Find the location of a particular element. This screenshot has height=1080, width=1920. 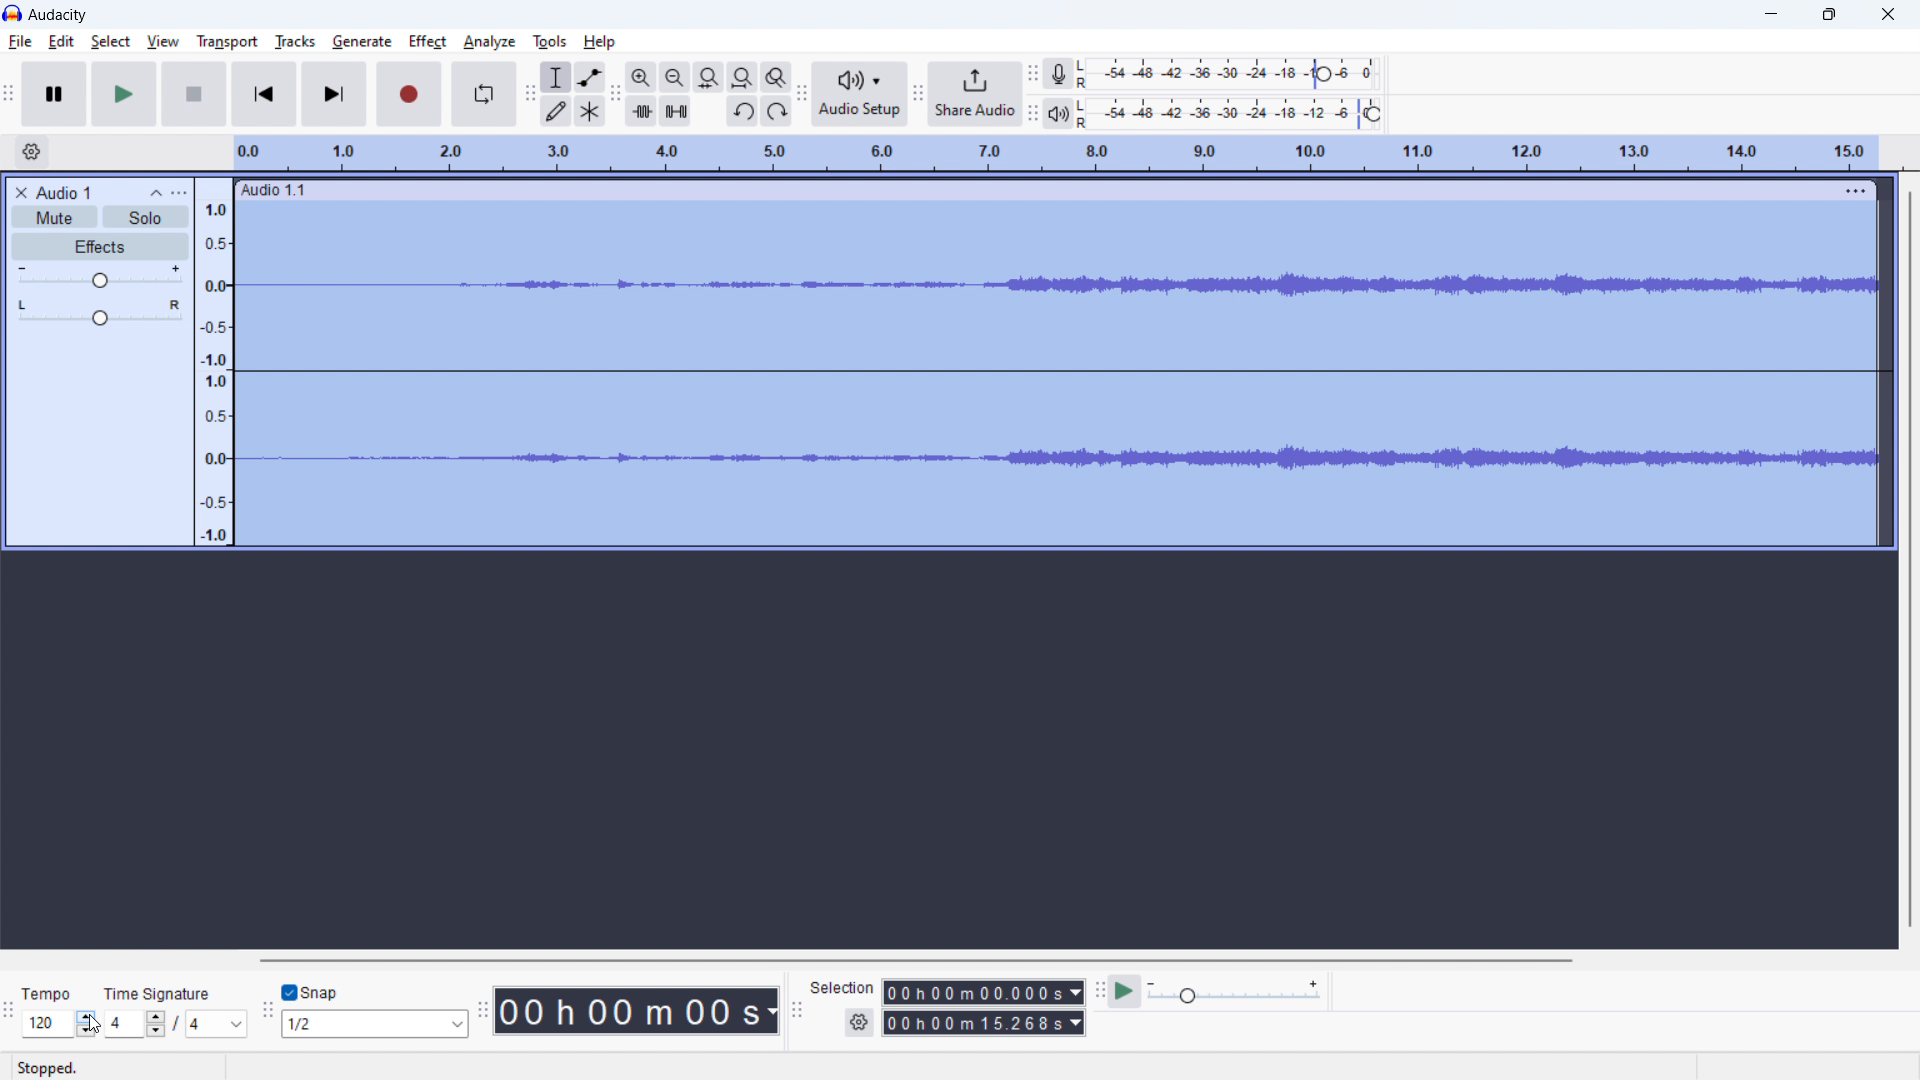

edit is located at coordinates (62, 42).